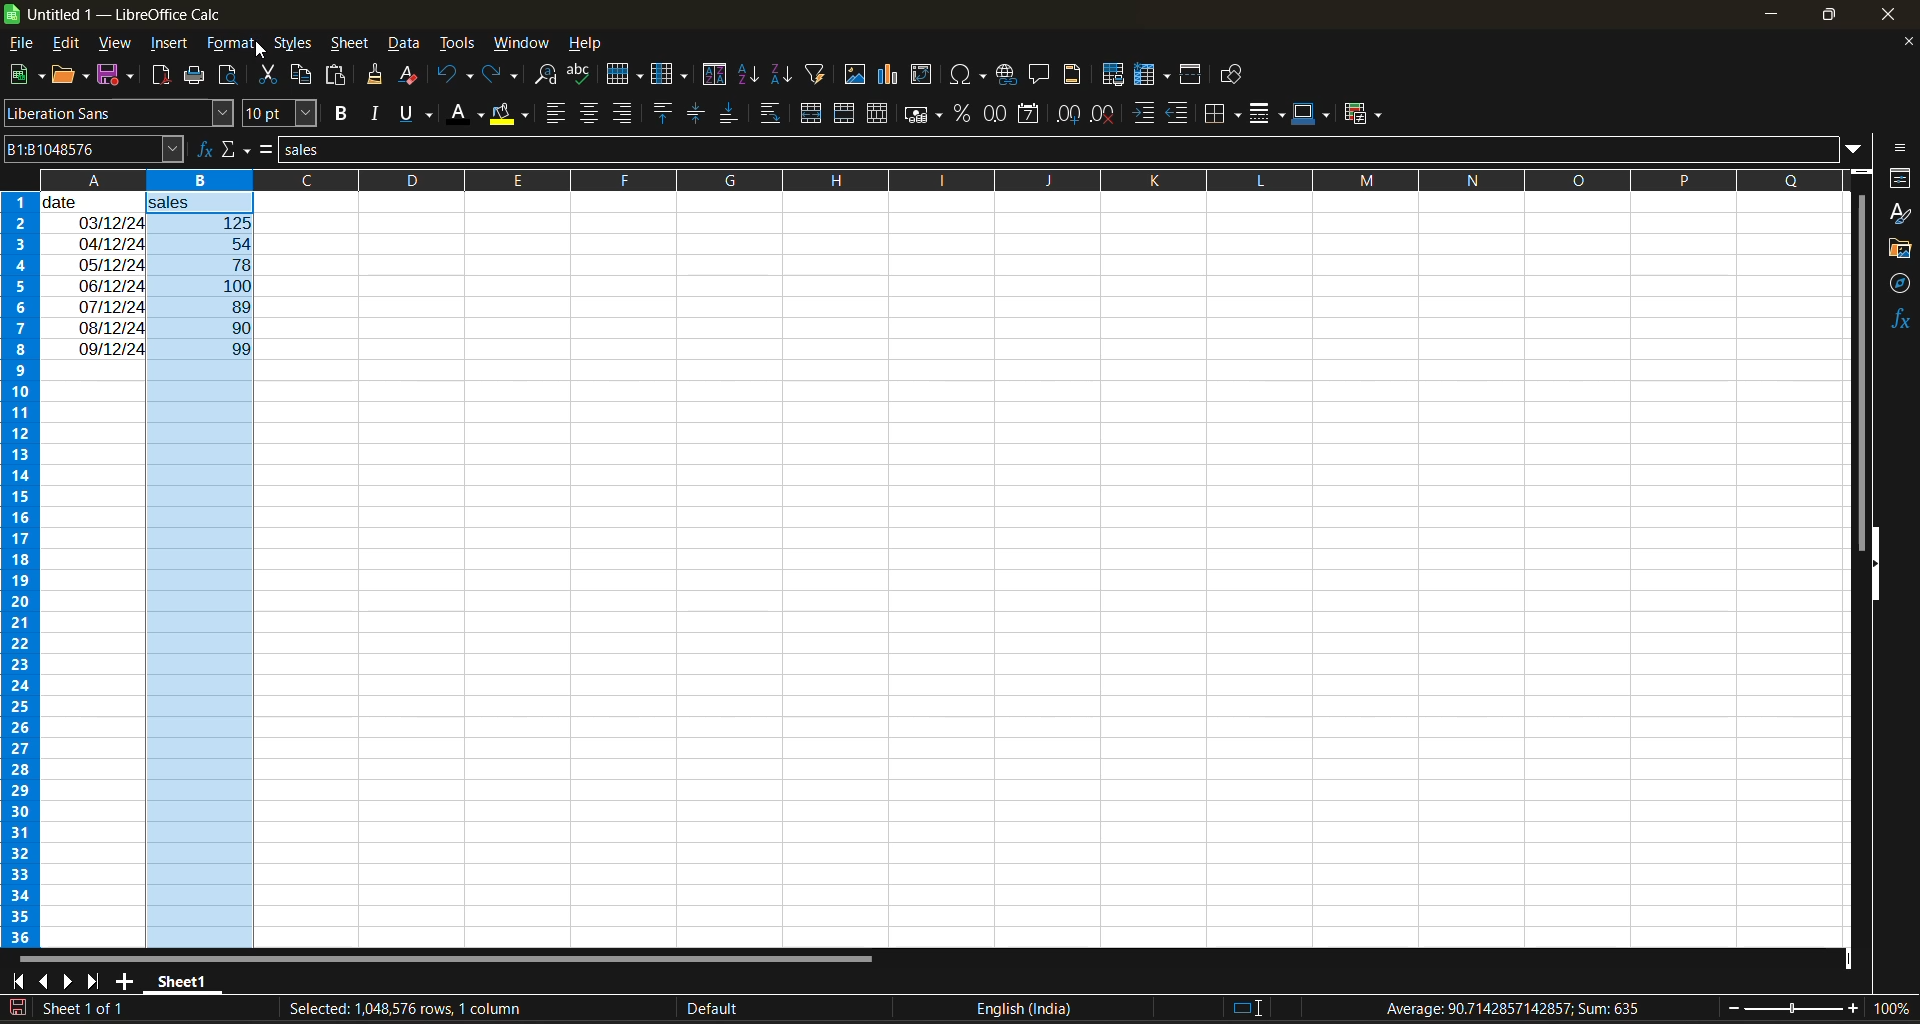 Image resolution: width=1920 pixels, height=1024 pixels. I want to click on bold, so click(346, 113).